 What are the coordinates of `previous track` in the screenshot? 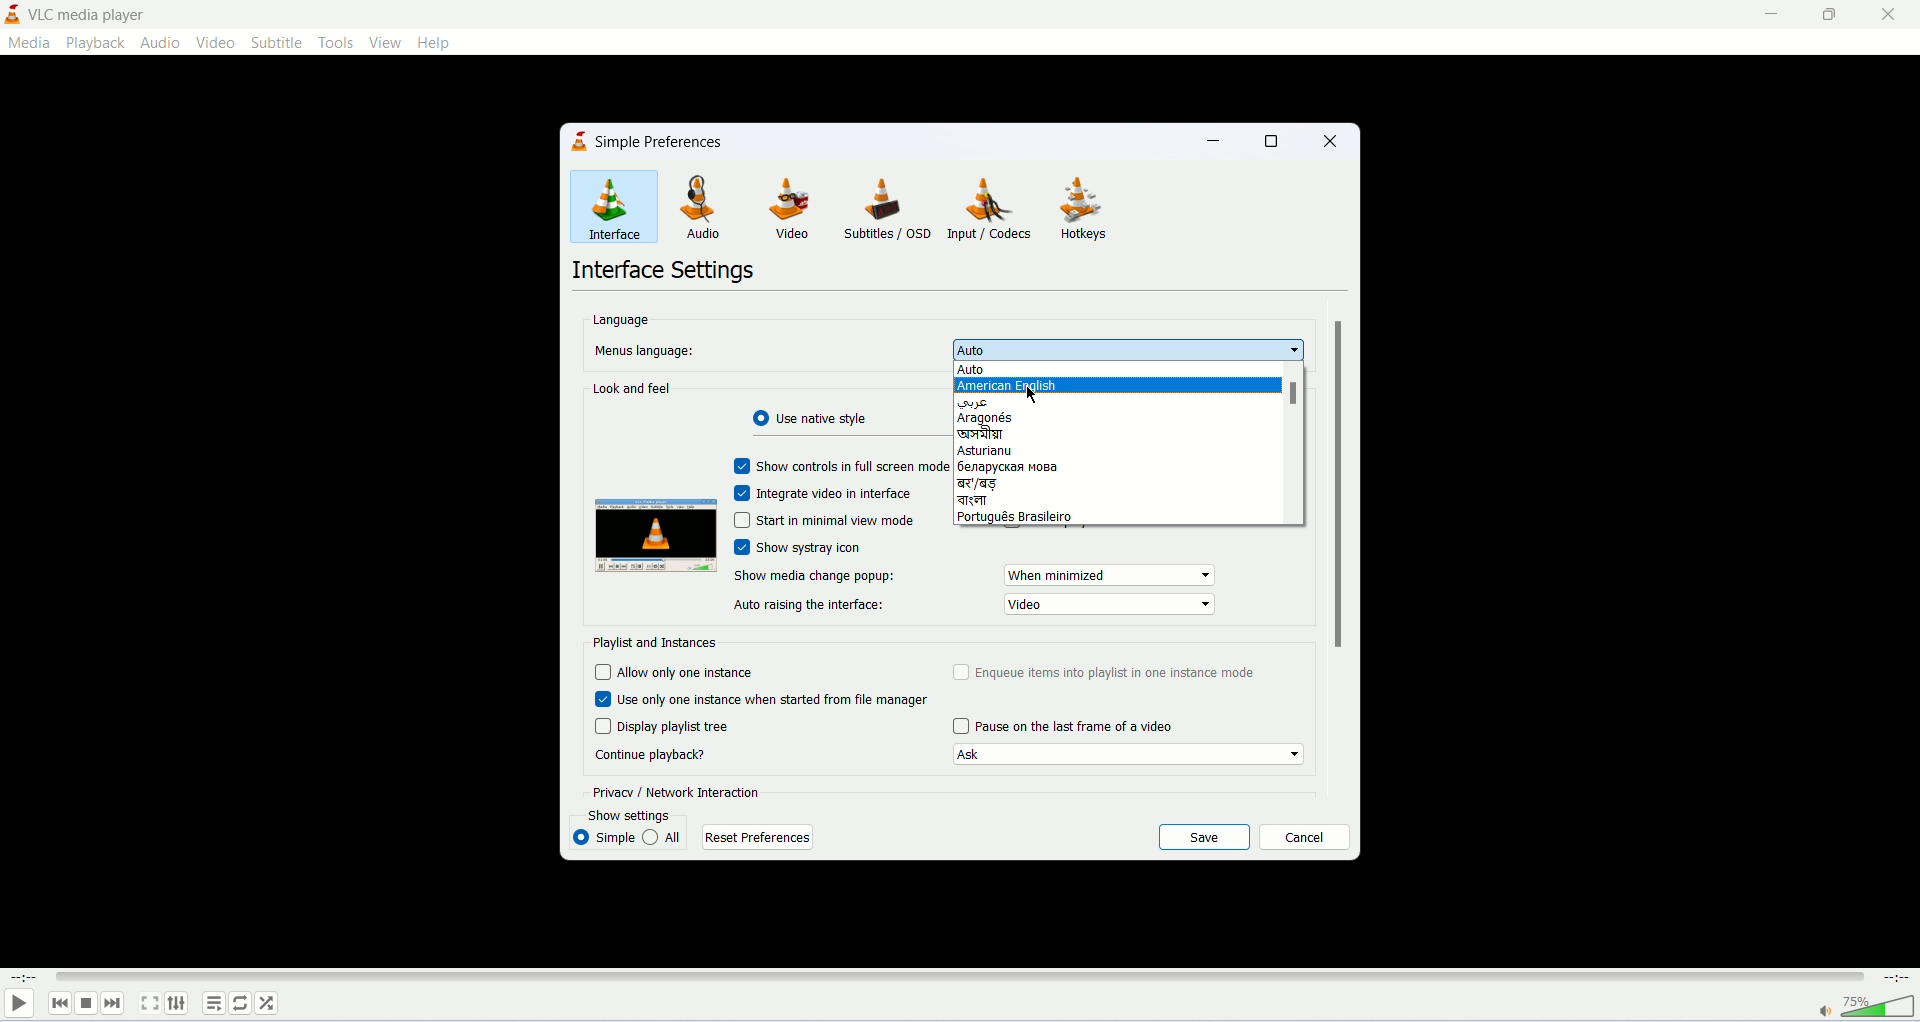 It's located at (60, 1003).